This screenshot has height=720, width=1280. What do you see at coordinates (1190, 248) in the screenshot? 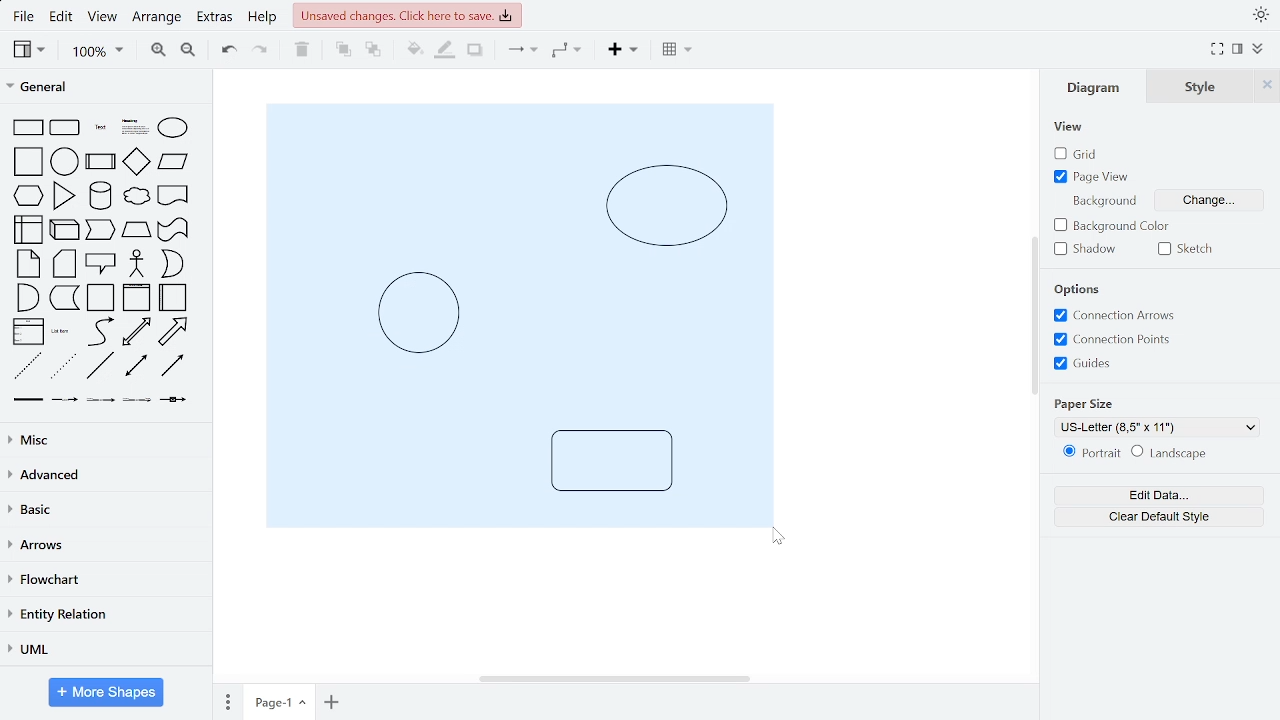
I see `sketch` at bounding box center [1190, 248].